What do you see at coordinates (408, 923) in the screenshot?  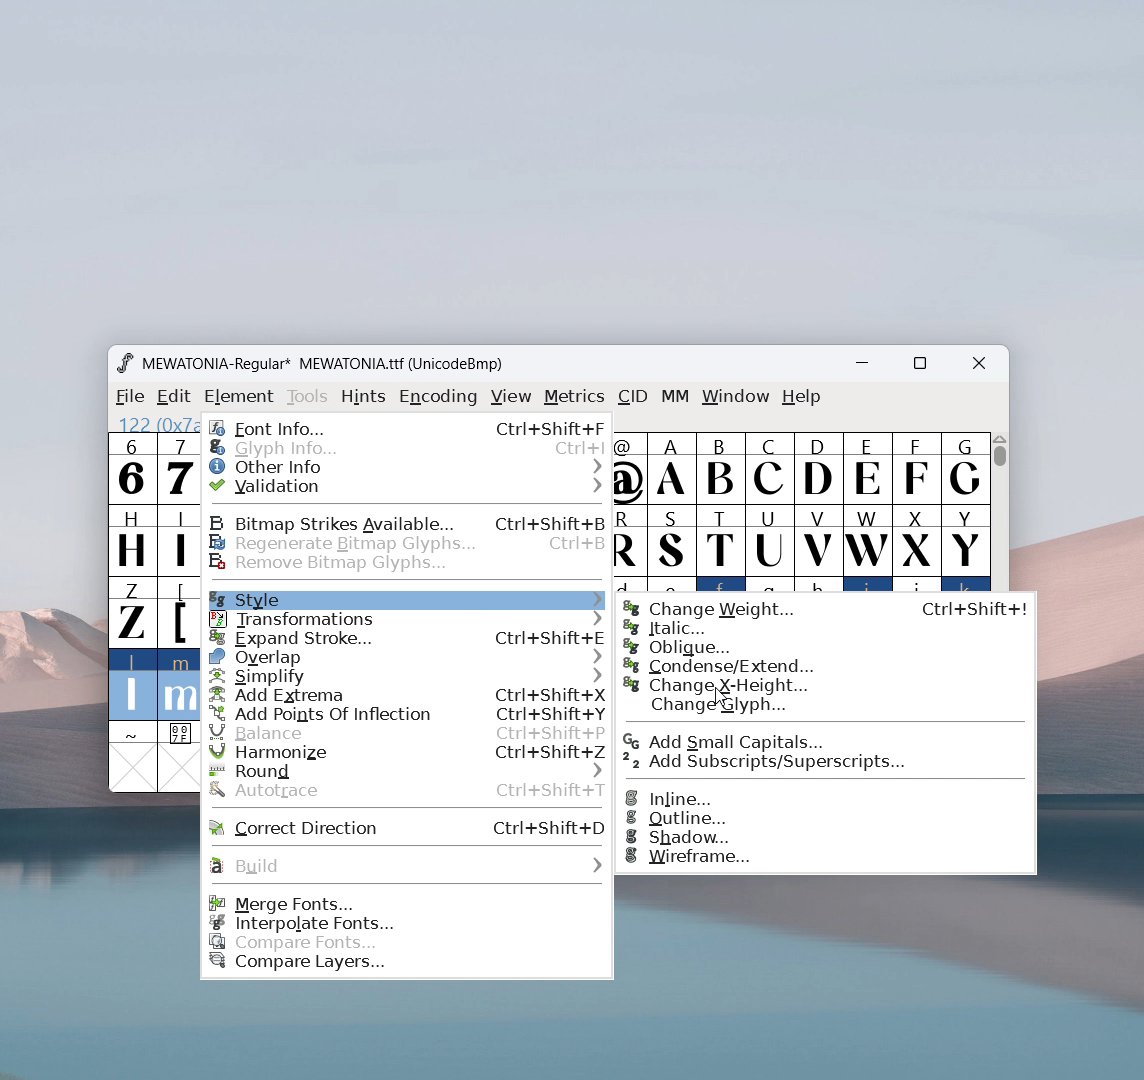 I see `interpolate fonts` at bounding box center [408, 923].